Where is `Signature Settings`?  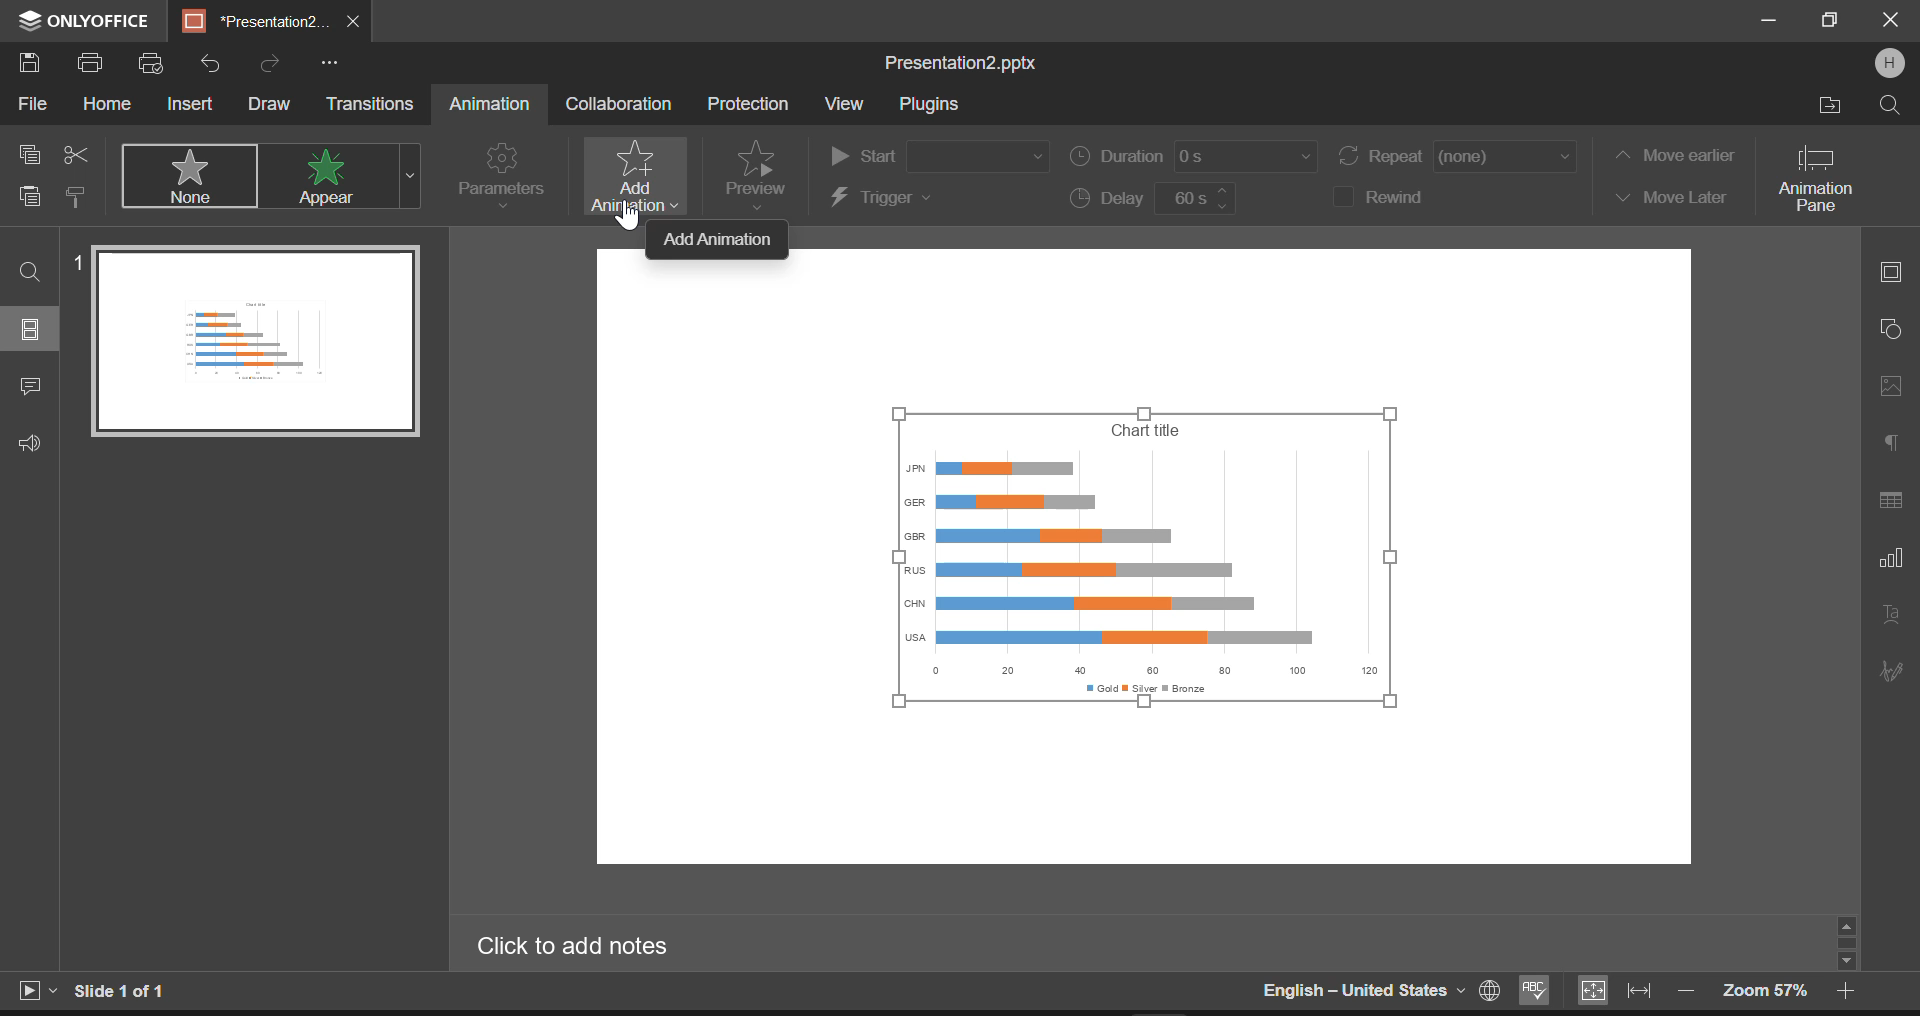
Signature Settings is located at coordinates (1889, 670).